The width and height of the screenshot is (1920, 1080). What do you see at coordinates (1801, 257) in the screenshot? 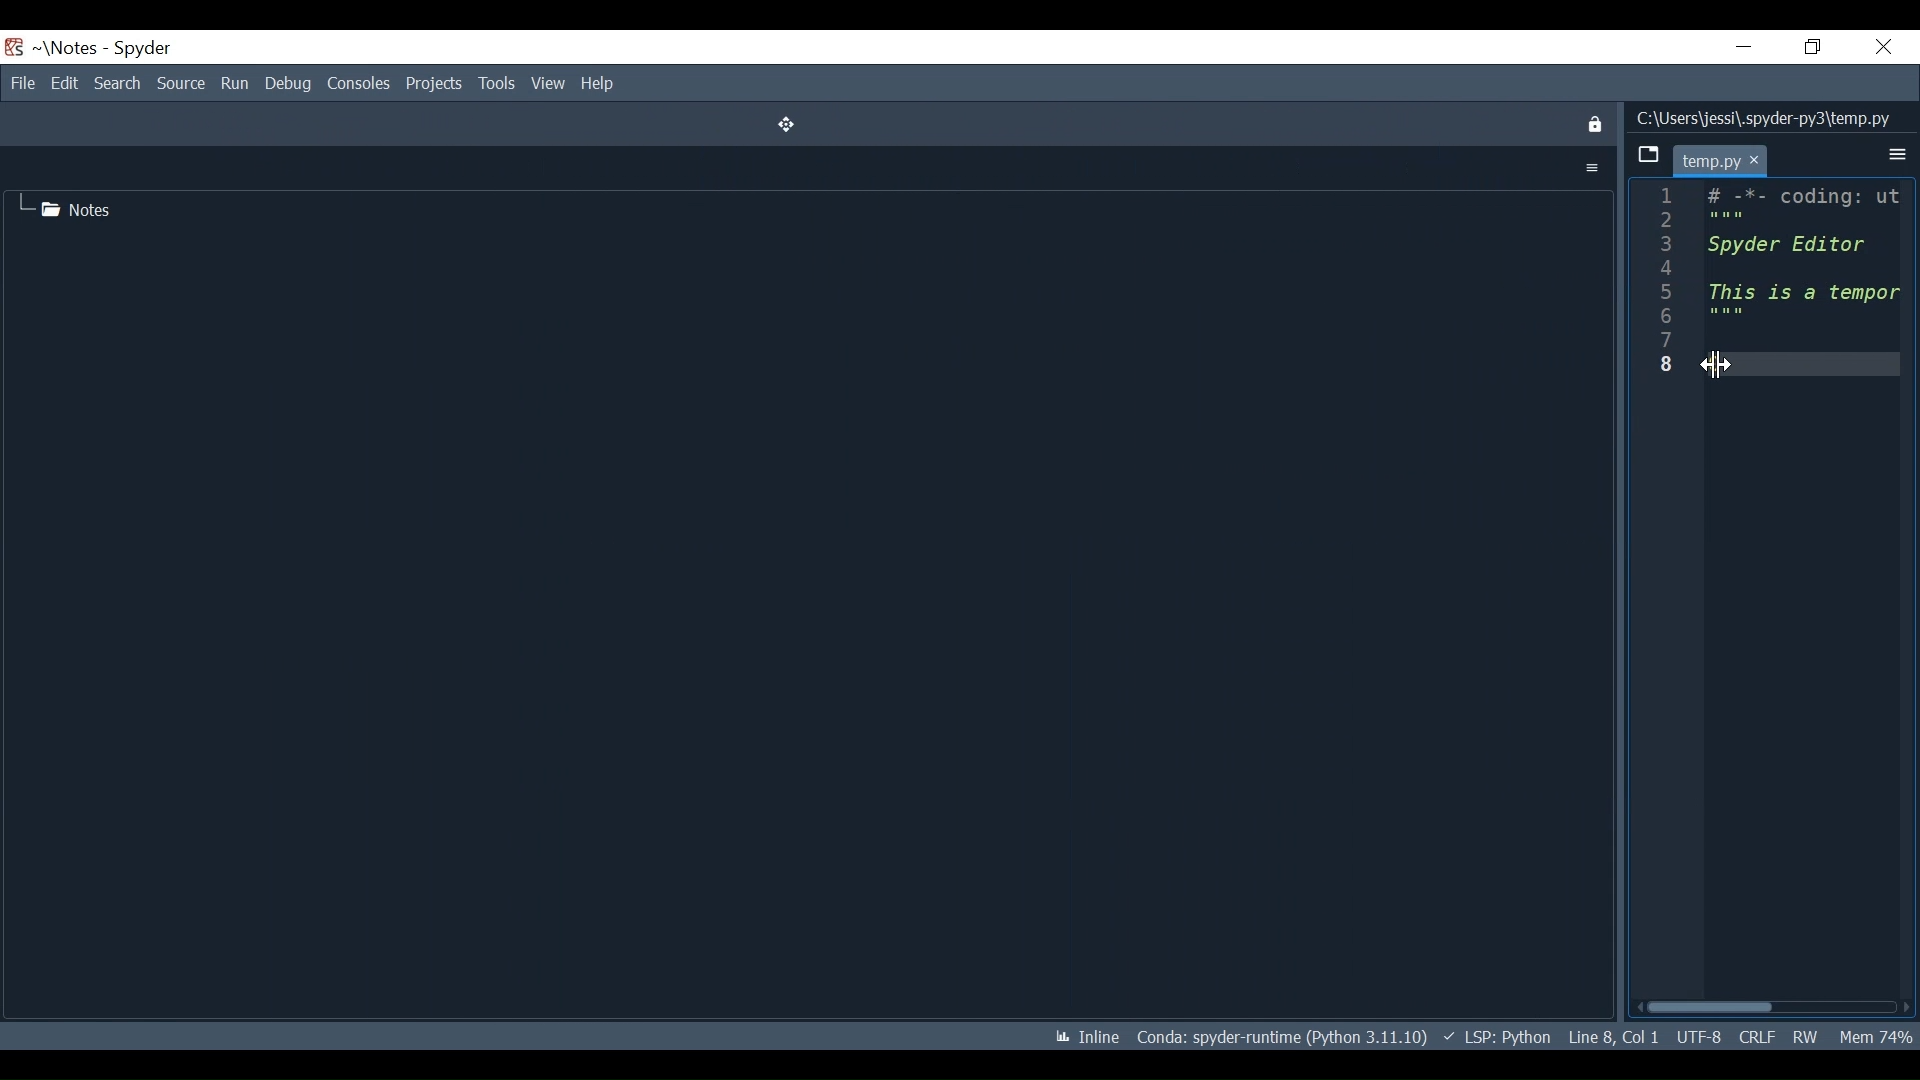
I see `# -*- coding: ut: Spyder Editor This is a tempor` at bounding box center [1801, 257].